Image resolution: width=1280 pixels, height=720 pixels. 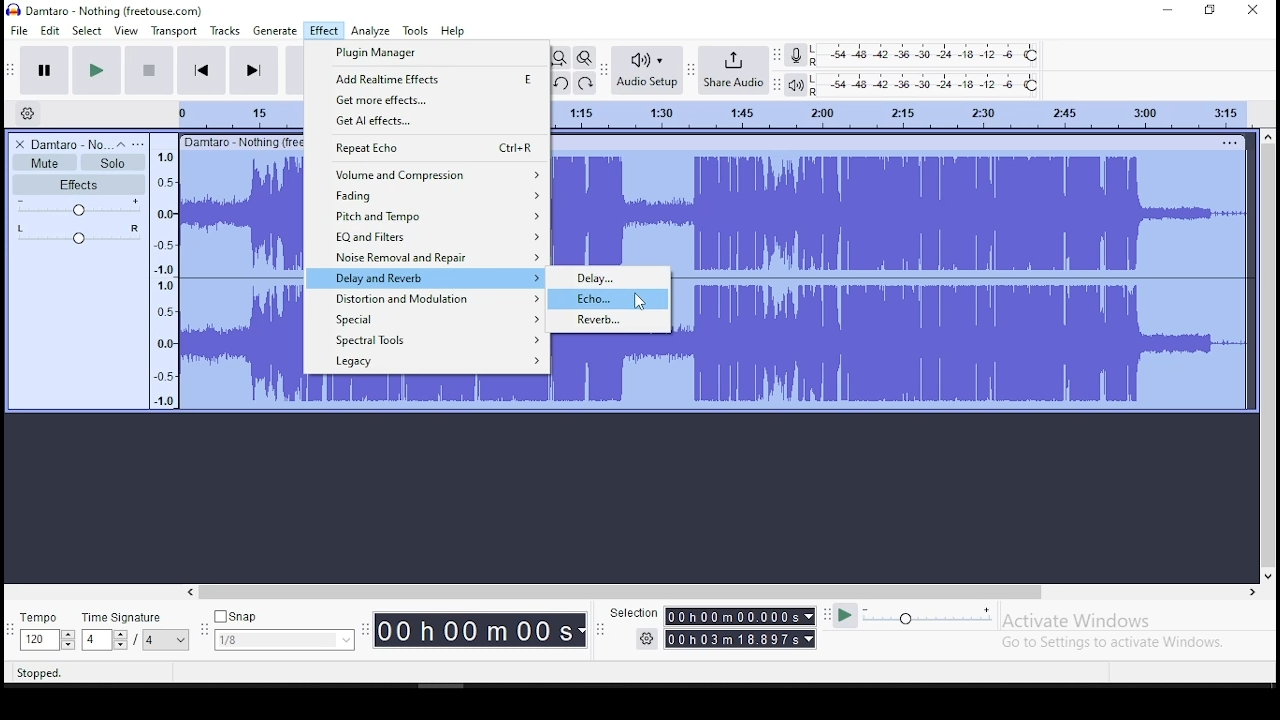 I want to click on , so click(x=240, y=141).